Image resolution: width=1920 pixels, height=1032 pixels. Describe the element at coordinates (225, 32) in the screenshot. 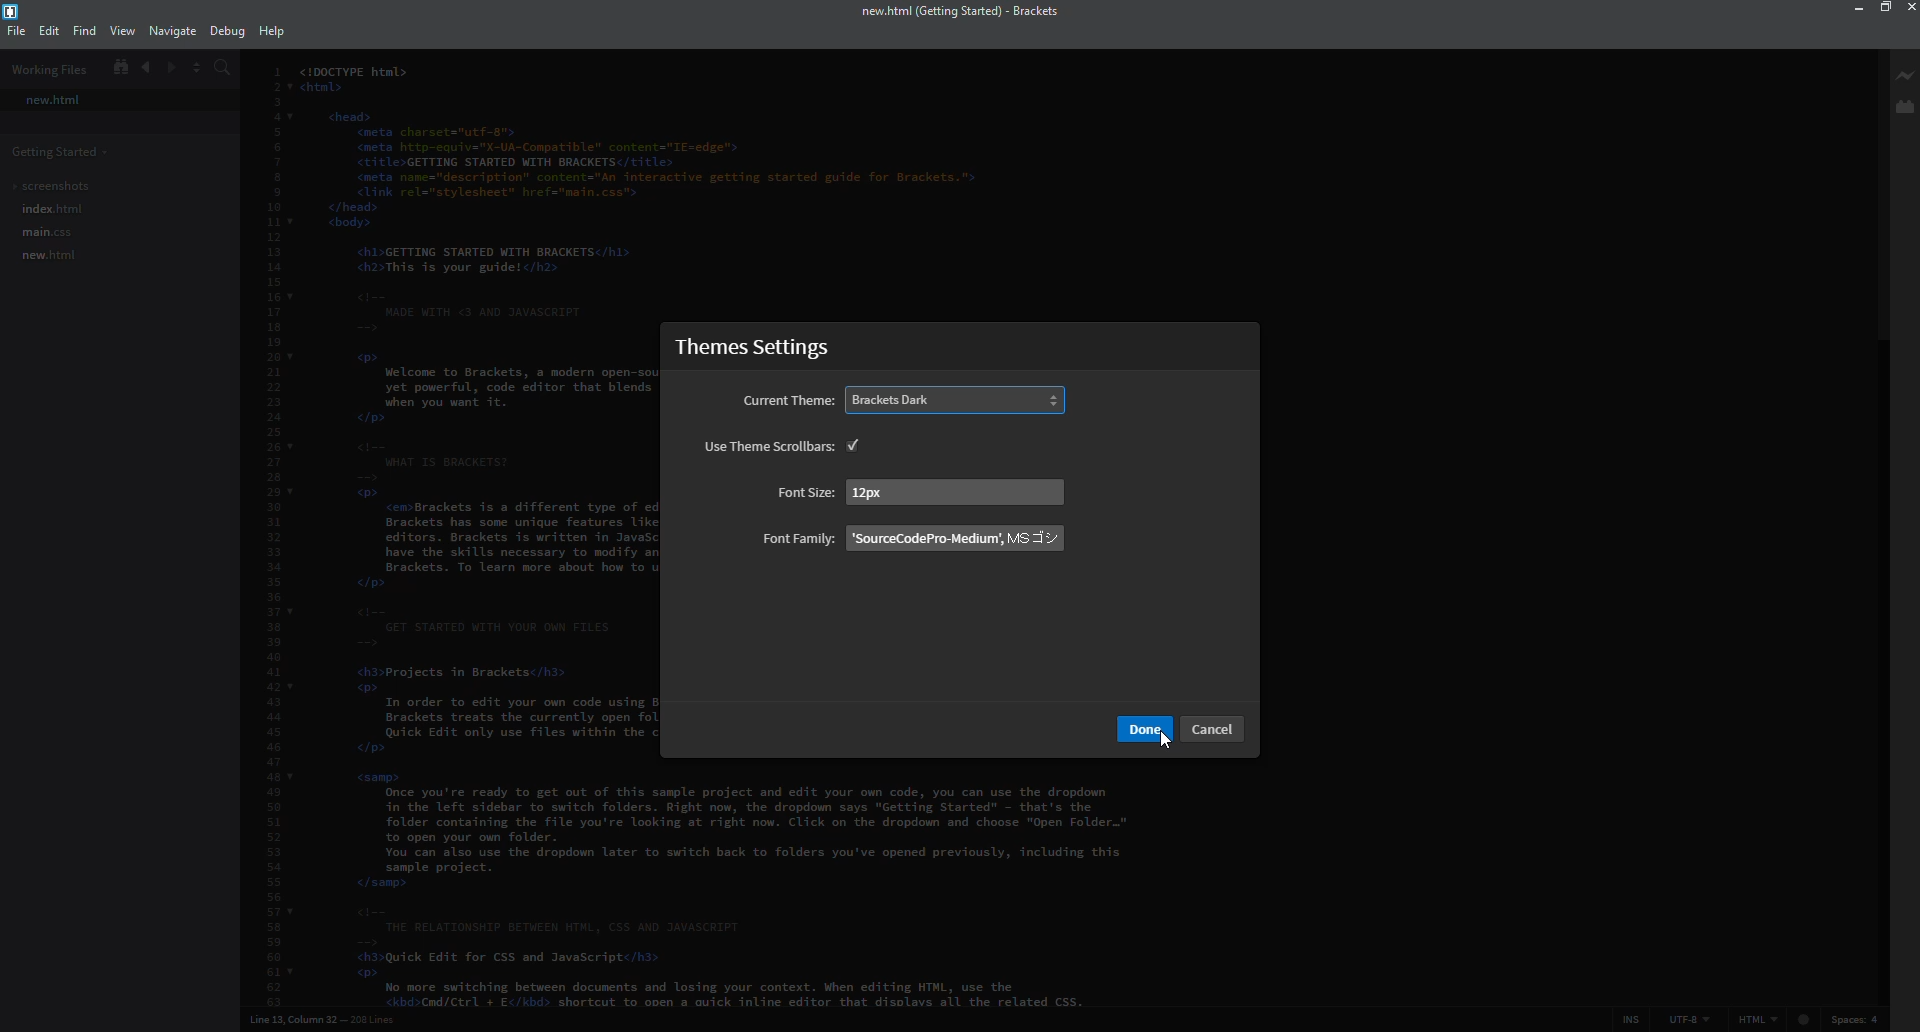

I see `debug` at that location.